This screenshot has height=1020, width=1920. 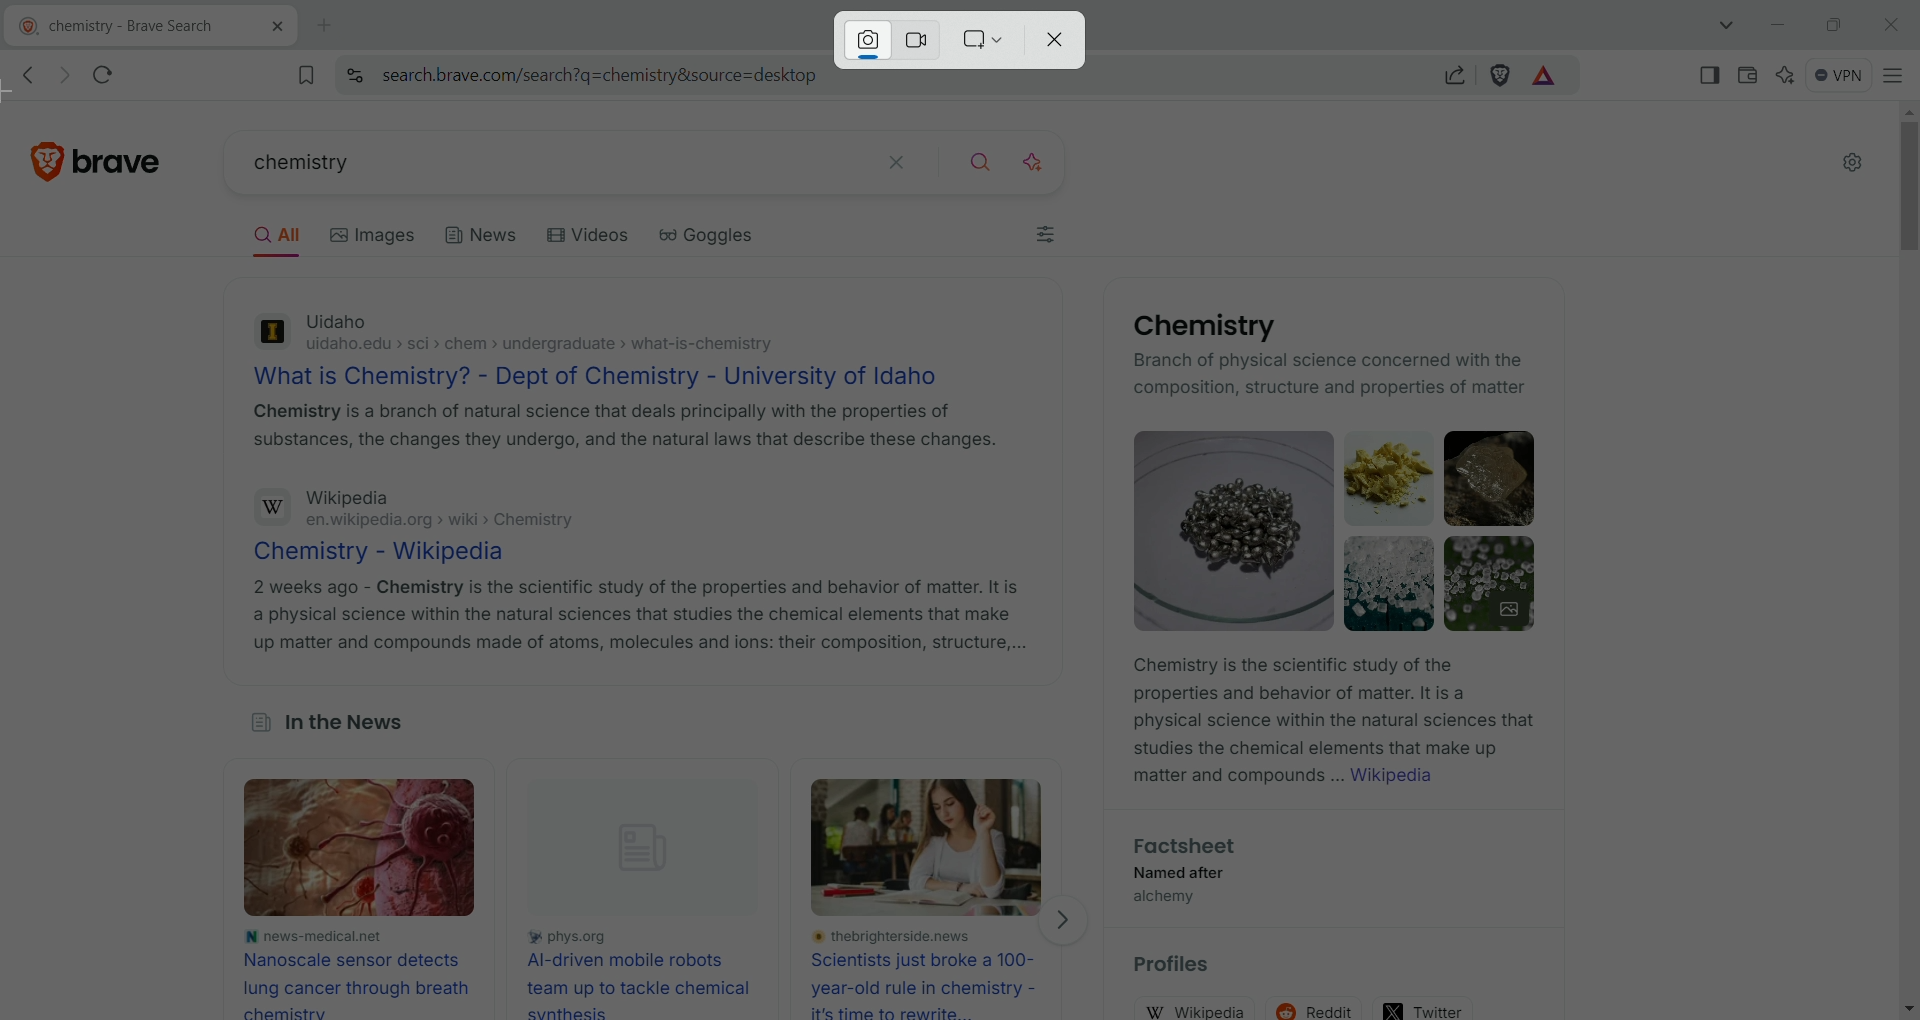 What do you see at coordinates (113, 28) in the screenshot?
I see `chemistry - brave search` at bounding box center [113, 28].